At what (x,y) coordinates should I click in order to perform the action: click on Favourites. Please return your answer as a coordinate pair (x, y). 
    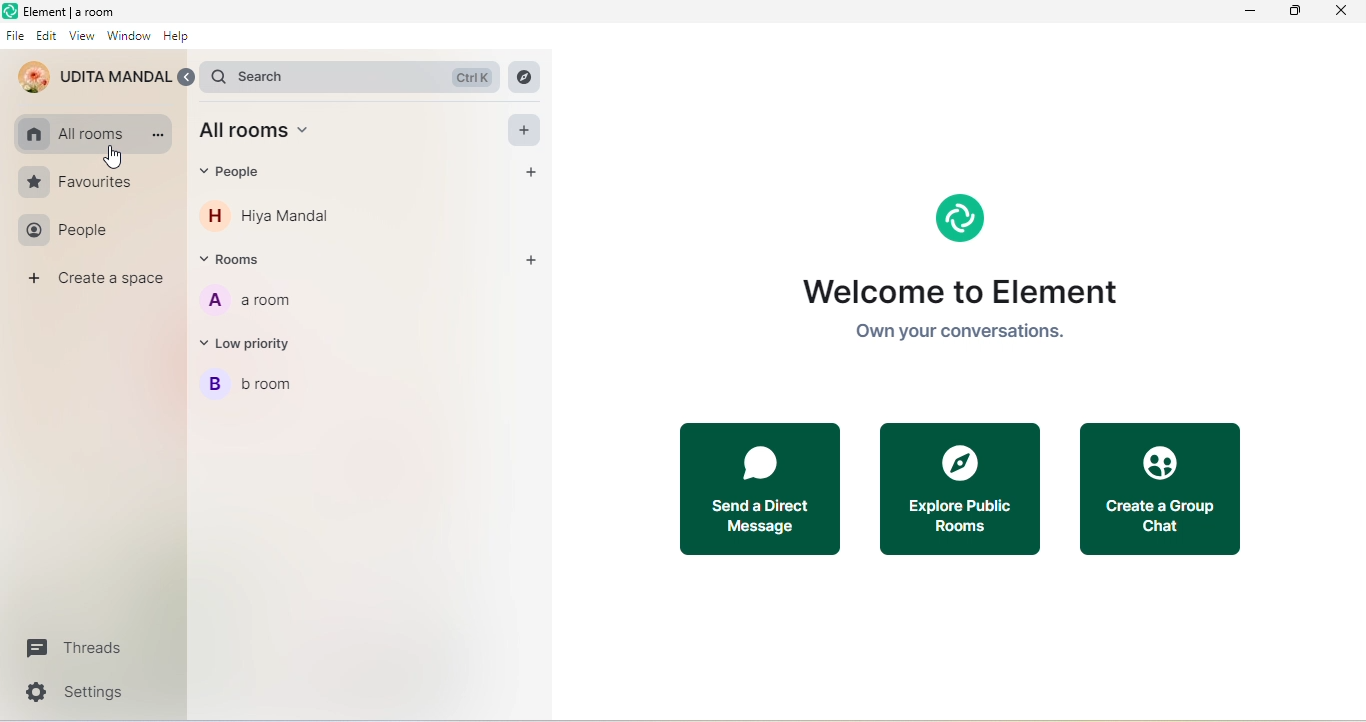
    Looking at the image, I should click on (75, 181).